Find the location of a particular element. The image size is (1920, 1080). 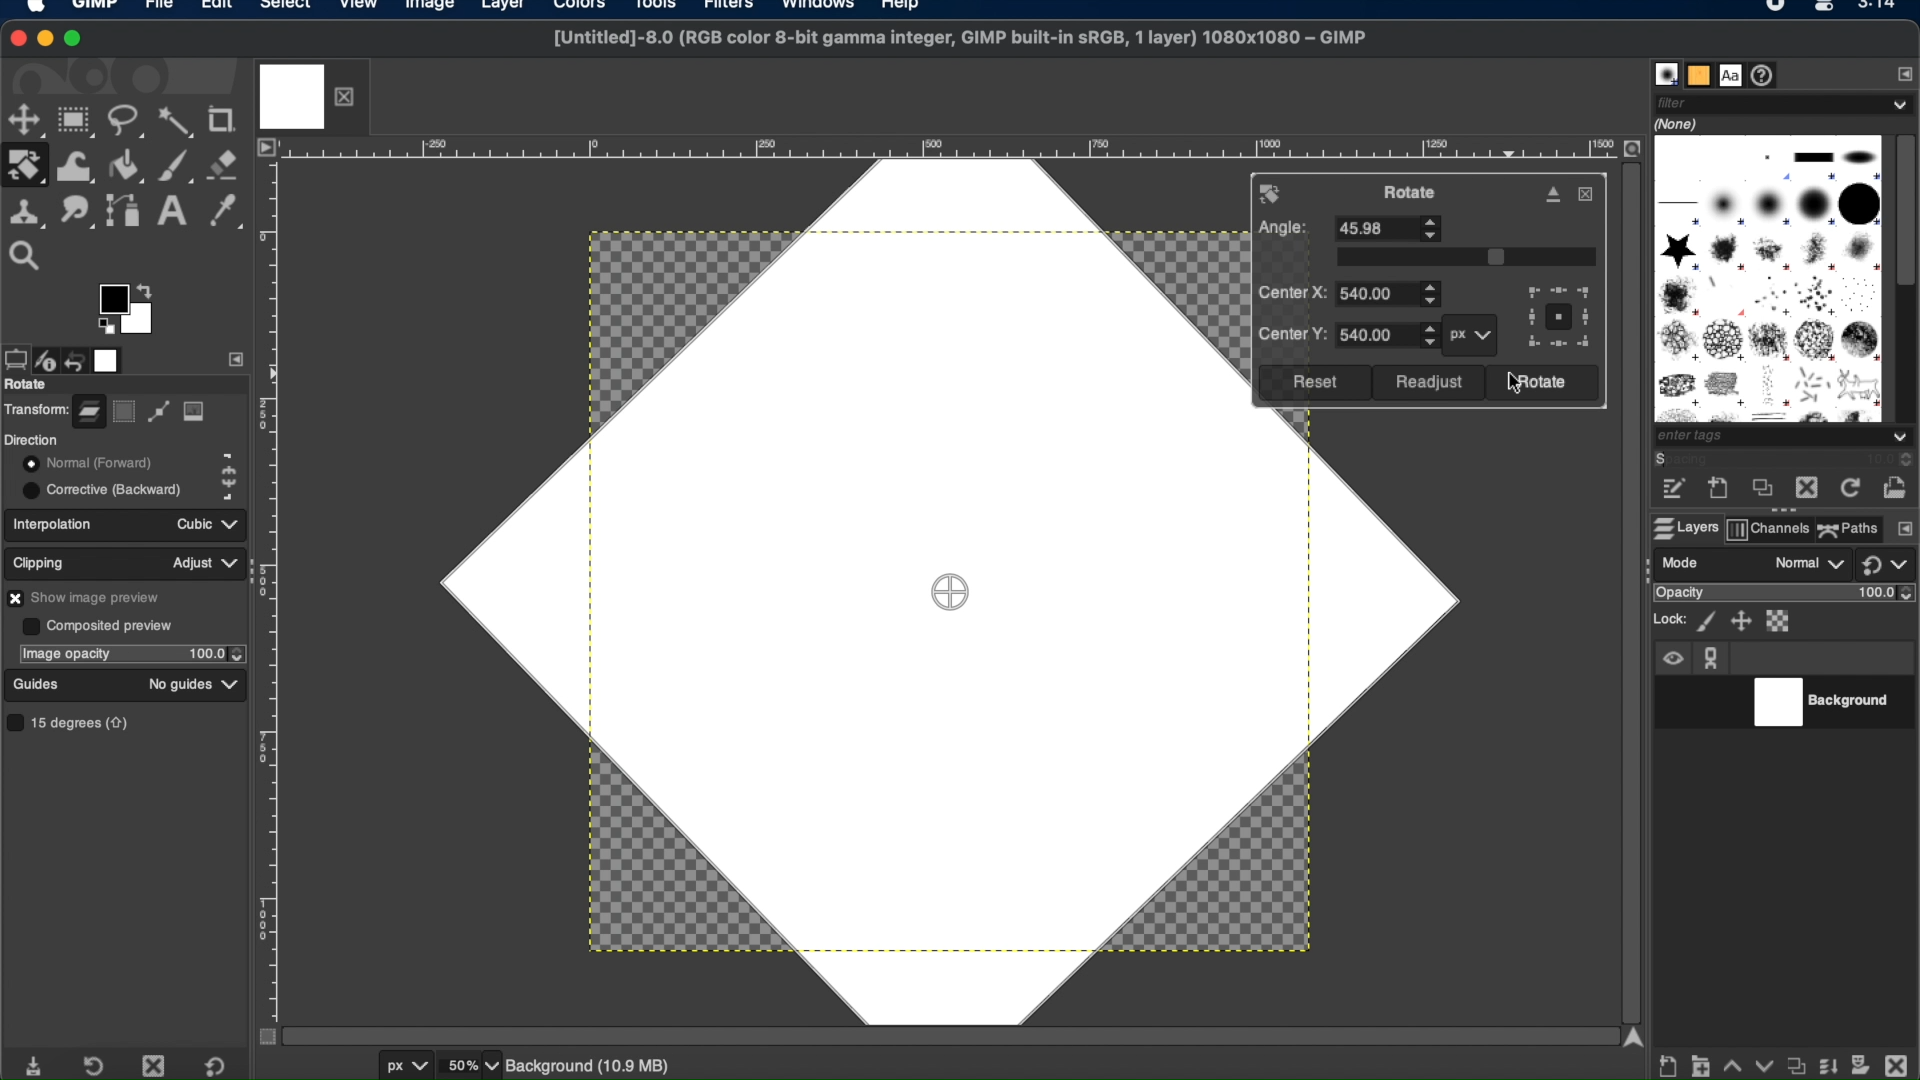

help is located at coordinates (902, 8).